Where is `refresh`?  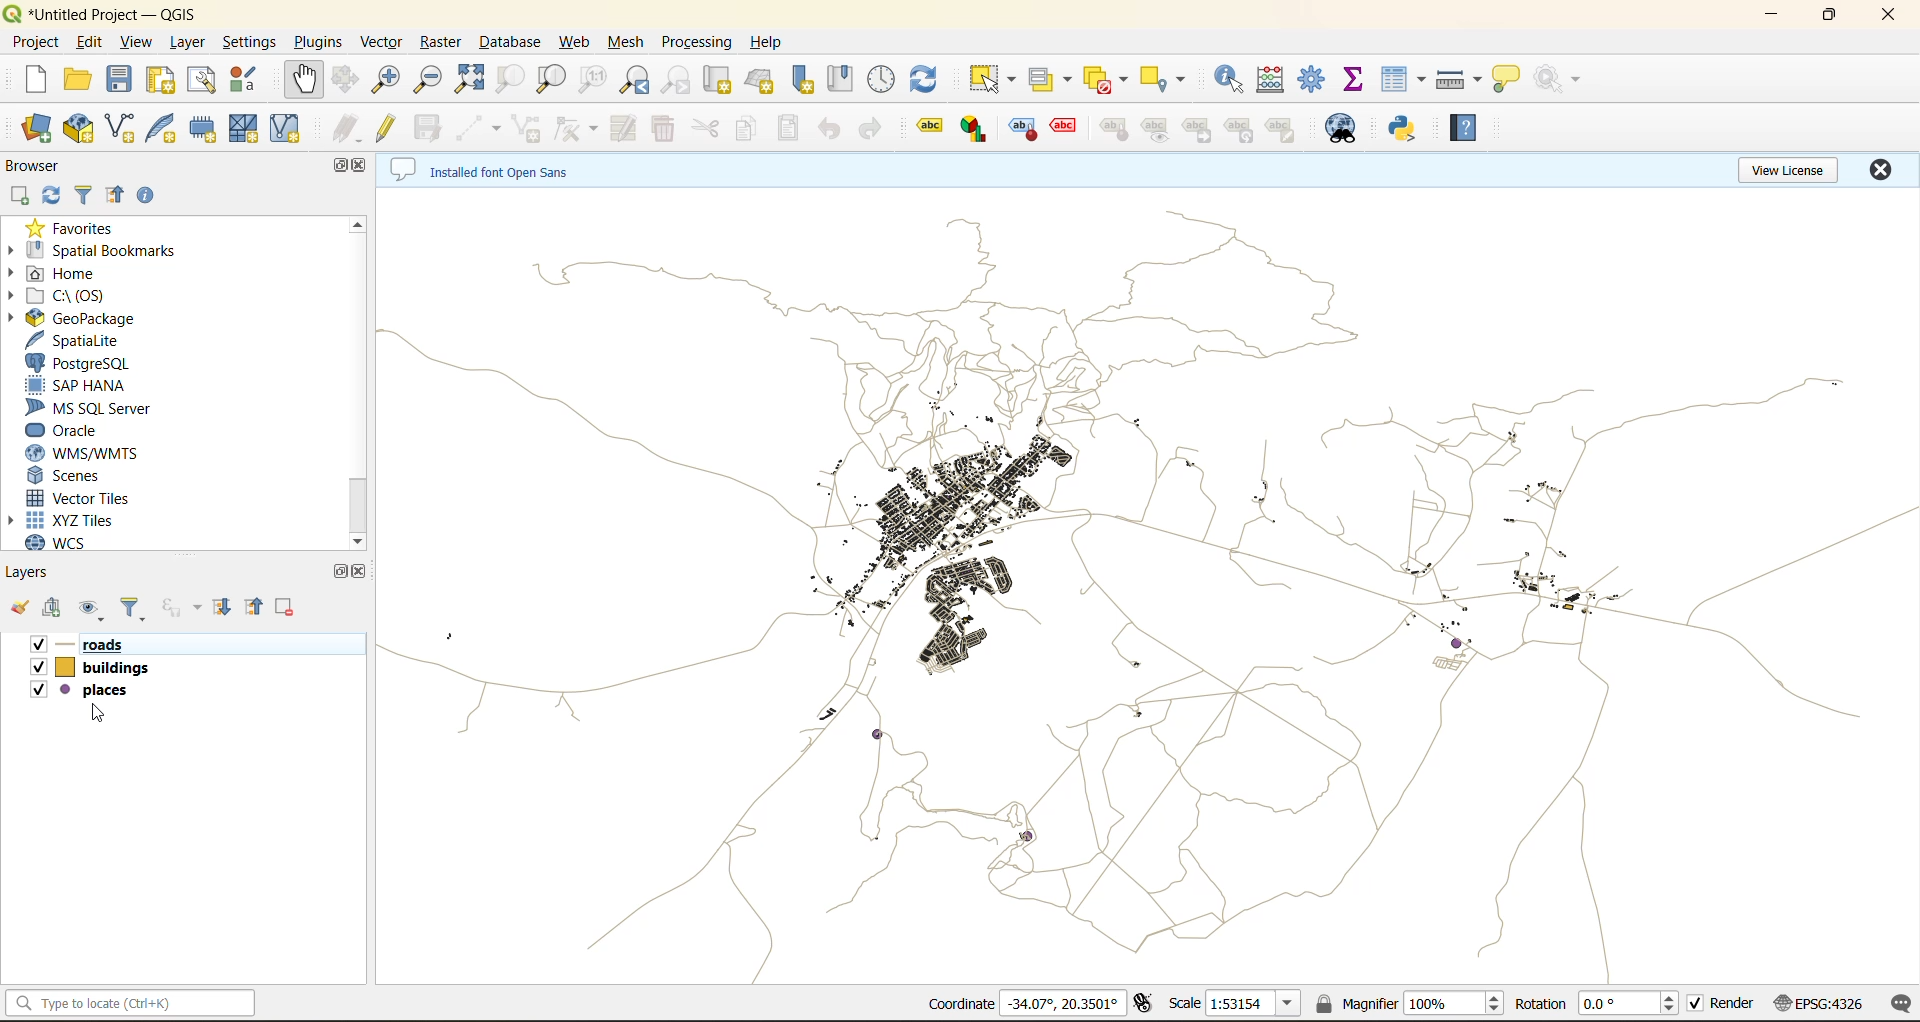 refresh is located at coordinates (51, 196).